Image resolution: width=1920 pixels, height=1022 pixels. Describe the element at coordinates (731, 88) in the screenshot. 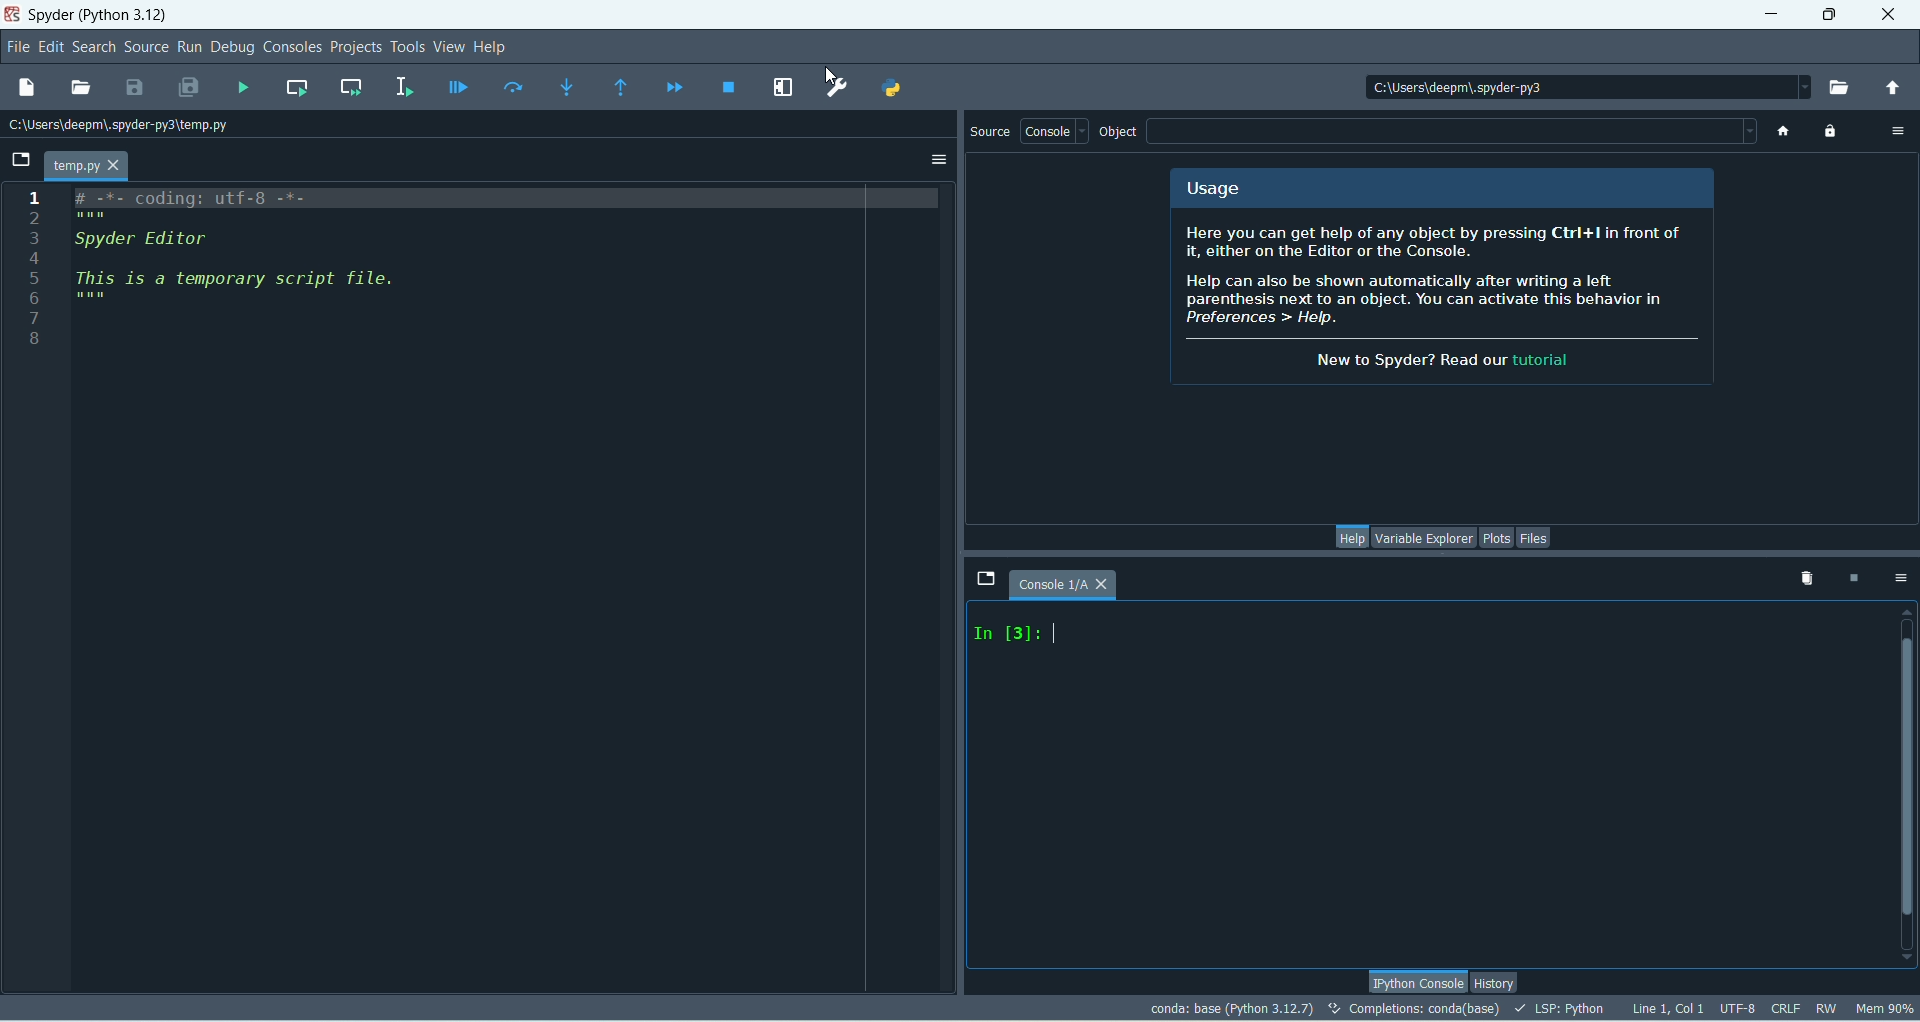

I see `stop debugging` at that location.